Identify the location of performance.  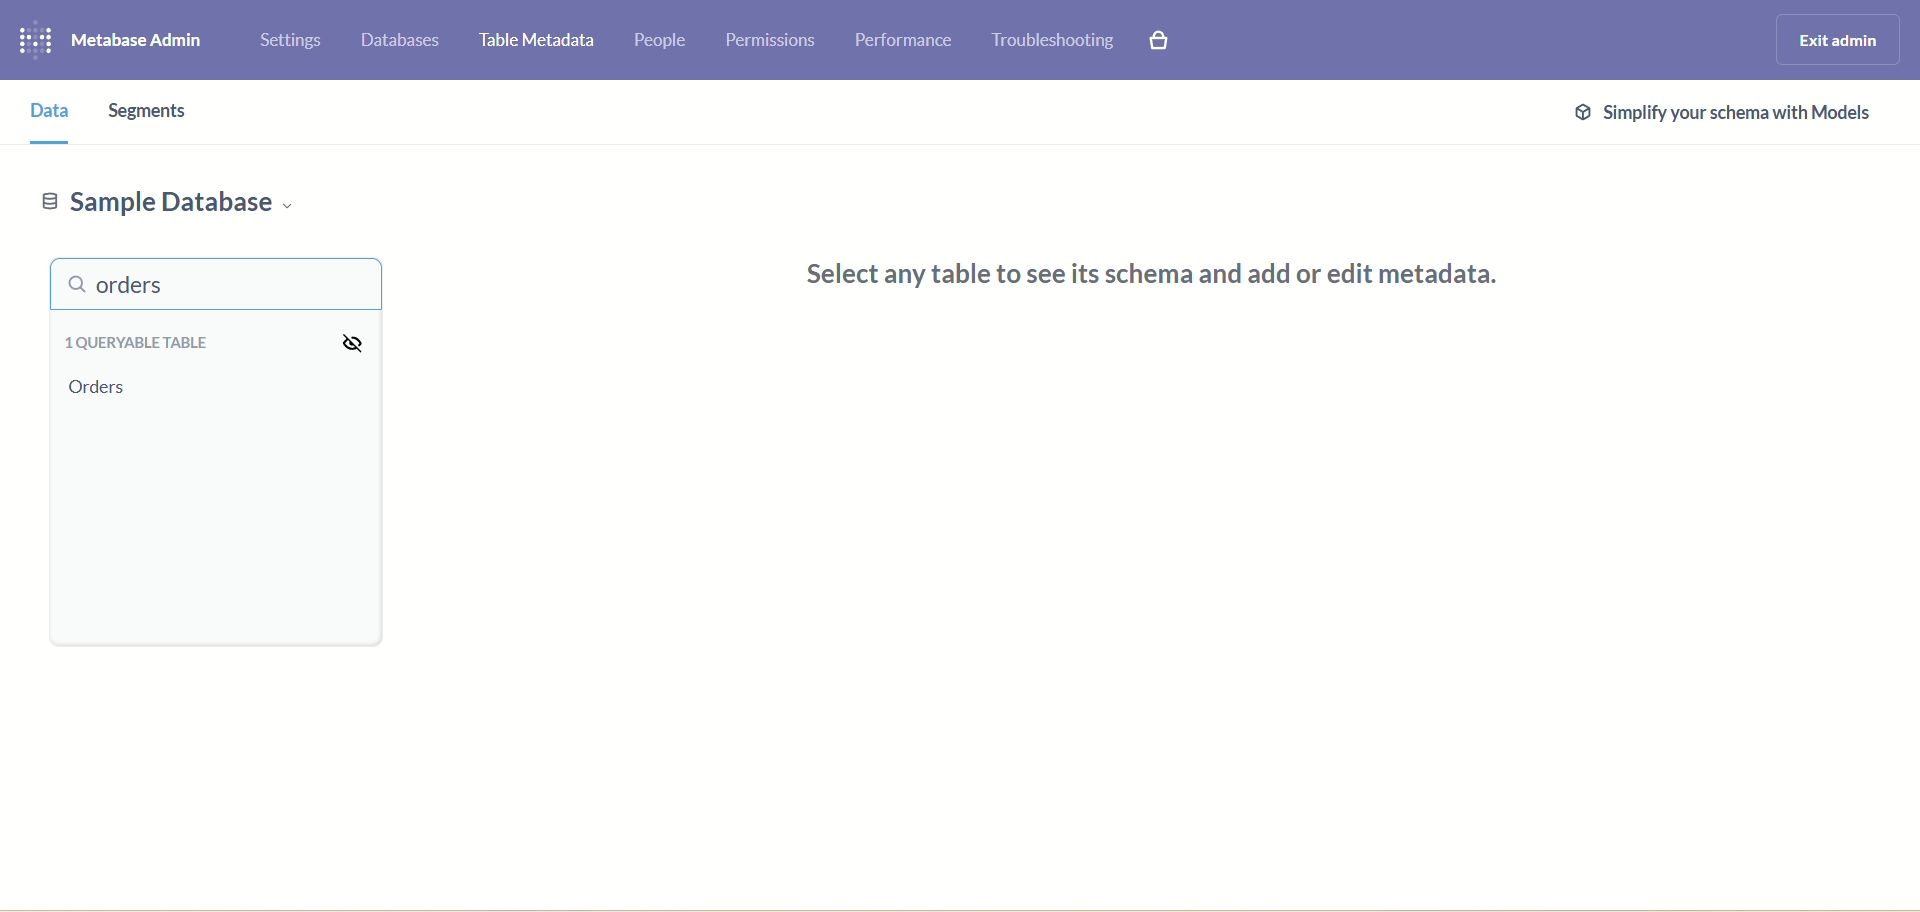
(907, 42).